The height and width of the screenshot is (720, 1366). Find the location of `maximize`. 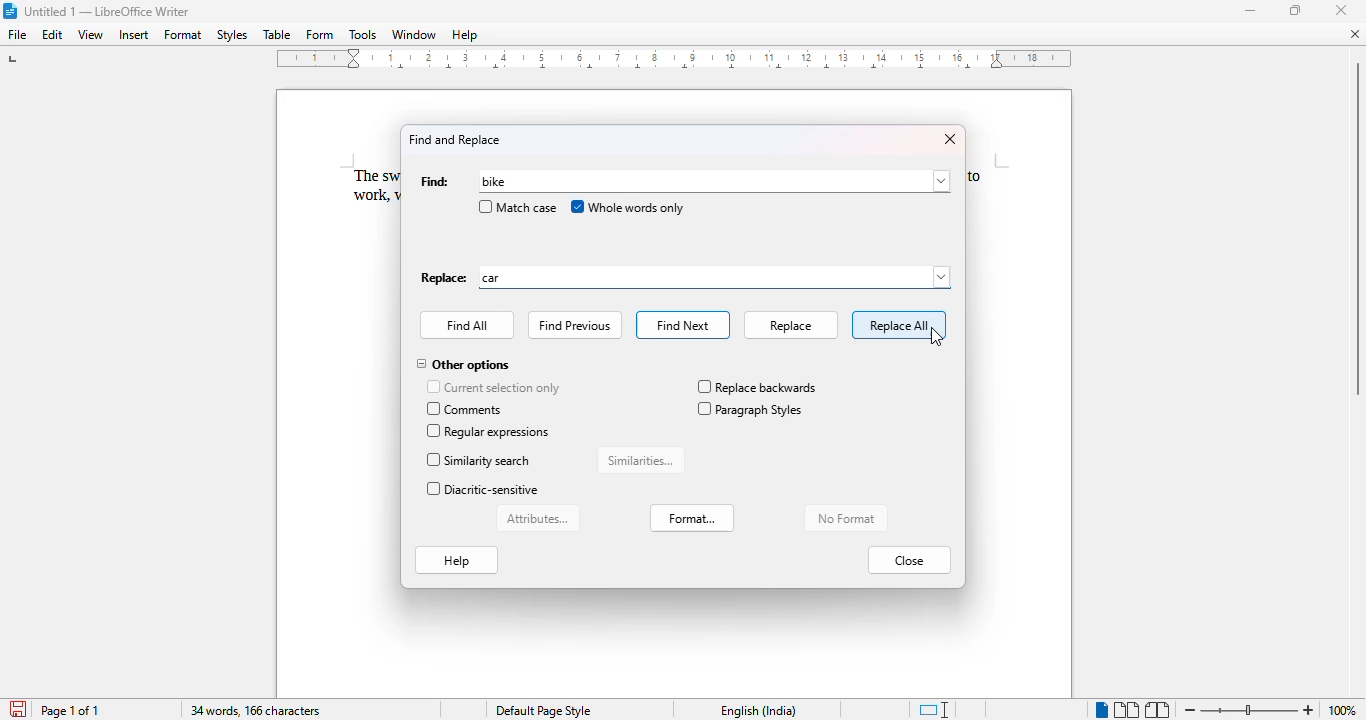

maximize is located at coordinates (1297, 10).